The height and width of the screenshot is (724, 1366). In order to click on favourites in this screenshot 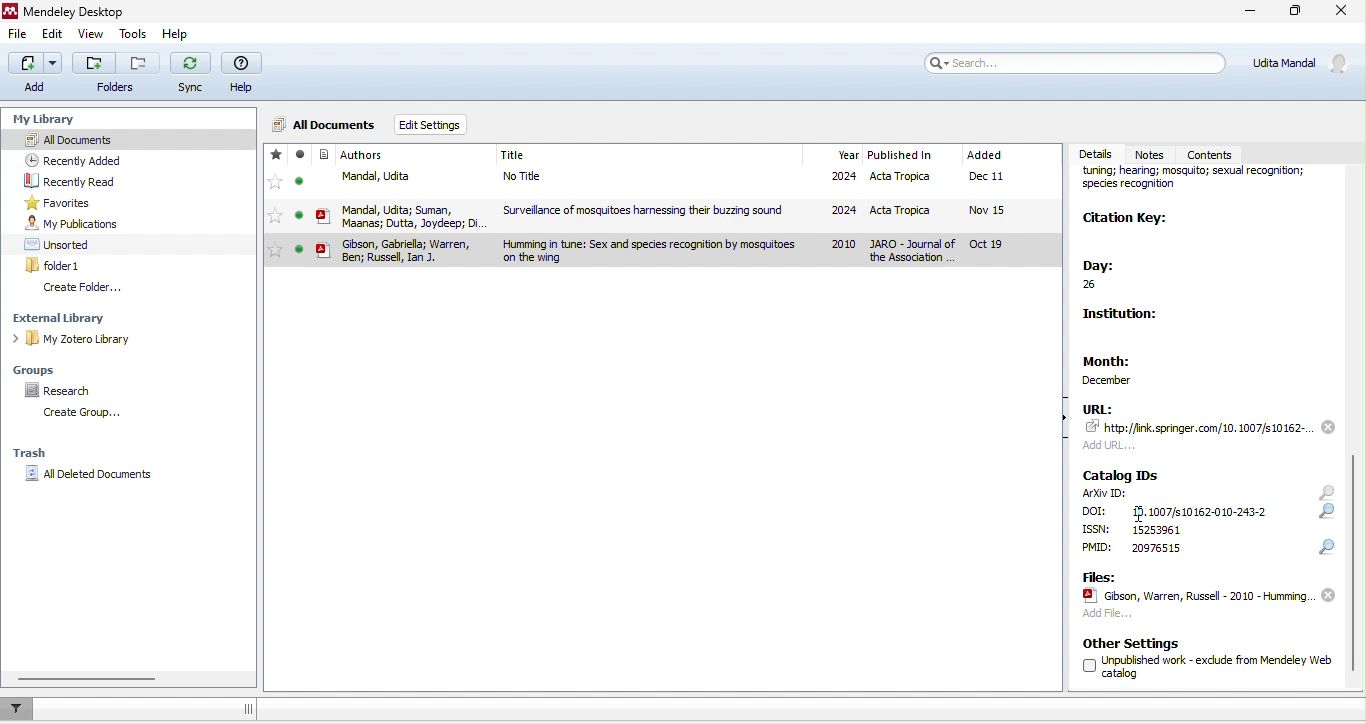, I will do `click(275, 186)`.